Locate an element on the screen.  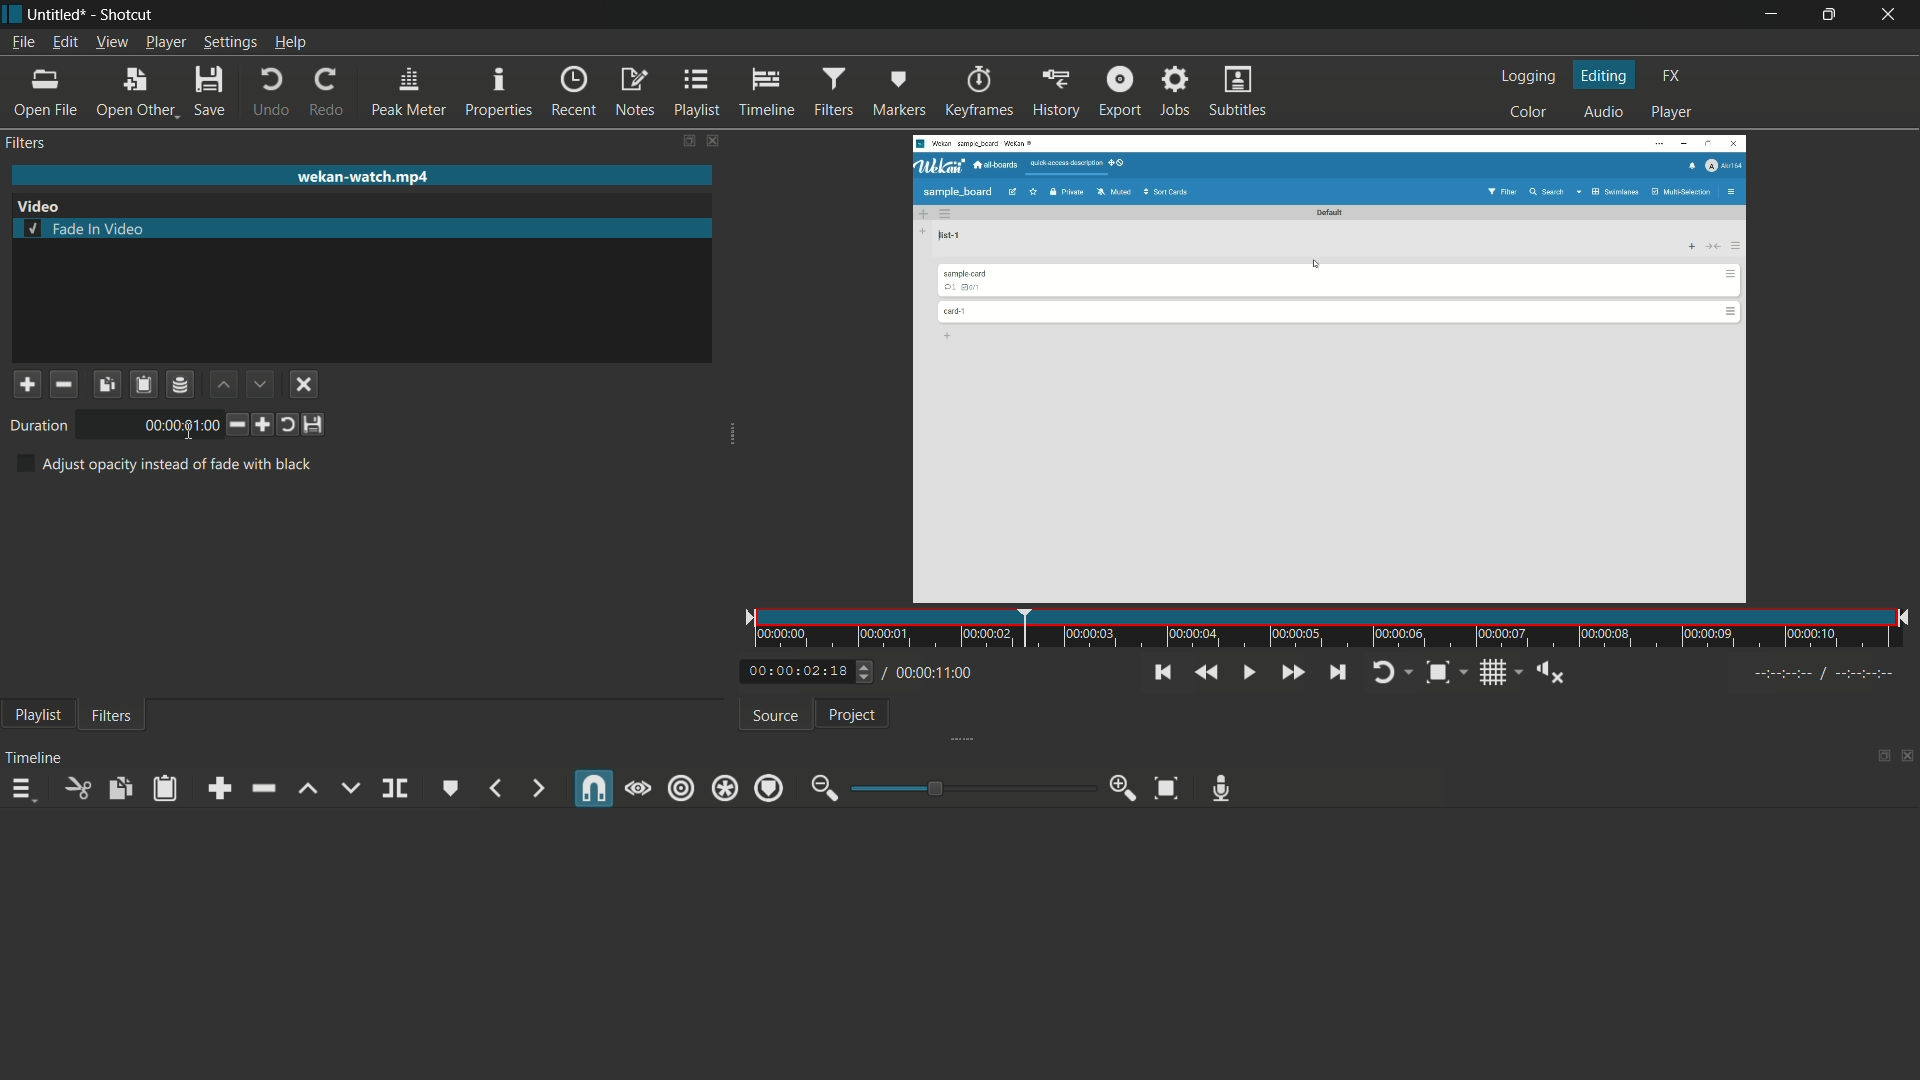
current time is located at coordinates (790, 672).